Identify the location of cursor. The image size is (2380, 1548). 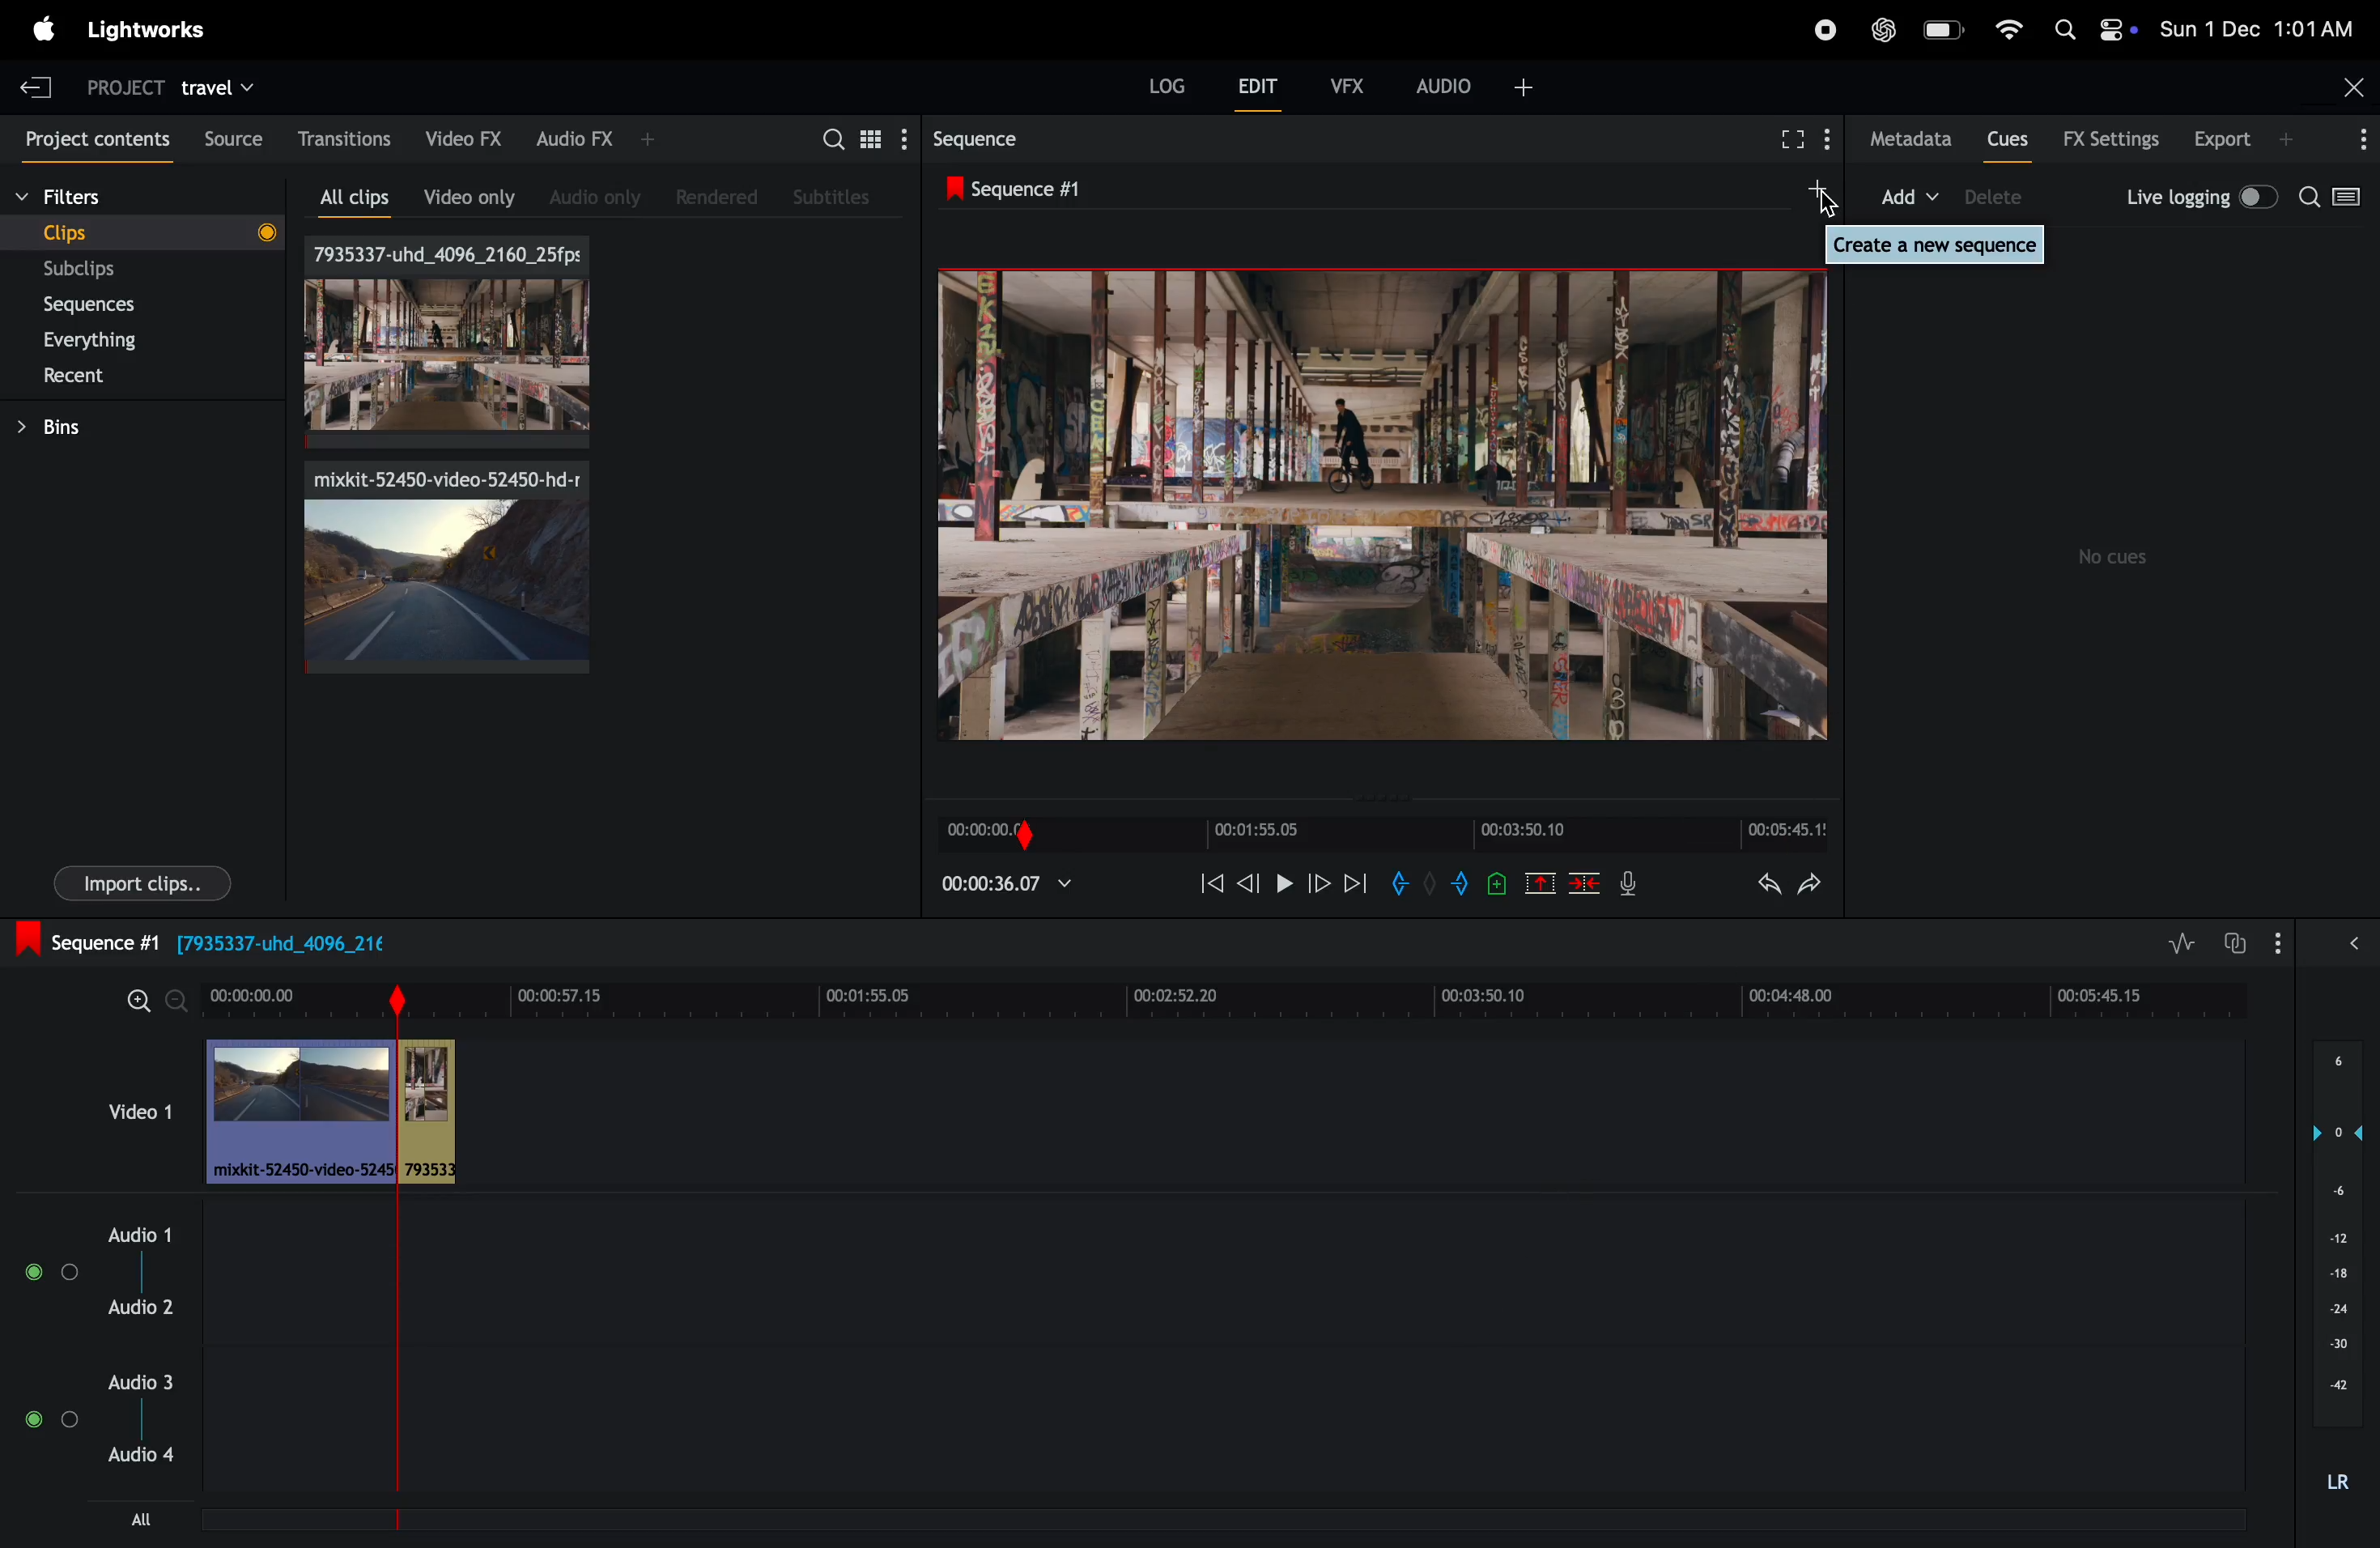
(1825, 200).